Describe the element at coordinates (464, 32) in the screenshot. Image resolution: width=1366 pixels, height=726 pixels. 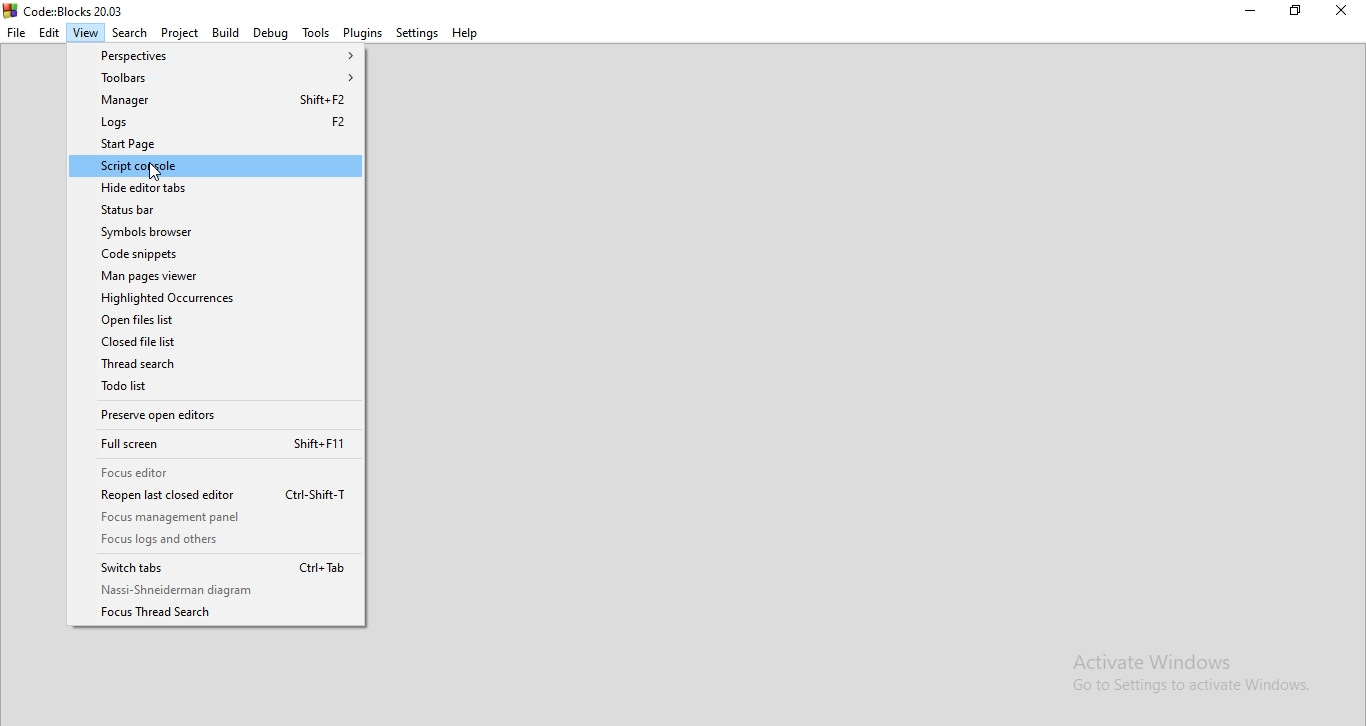
I see `Help` at that location.